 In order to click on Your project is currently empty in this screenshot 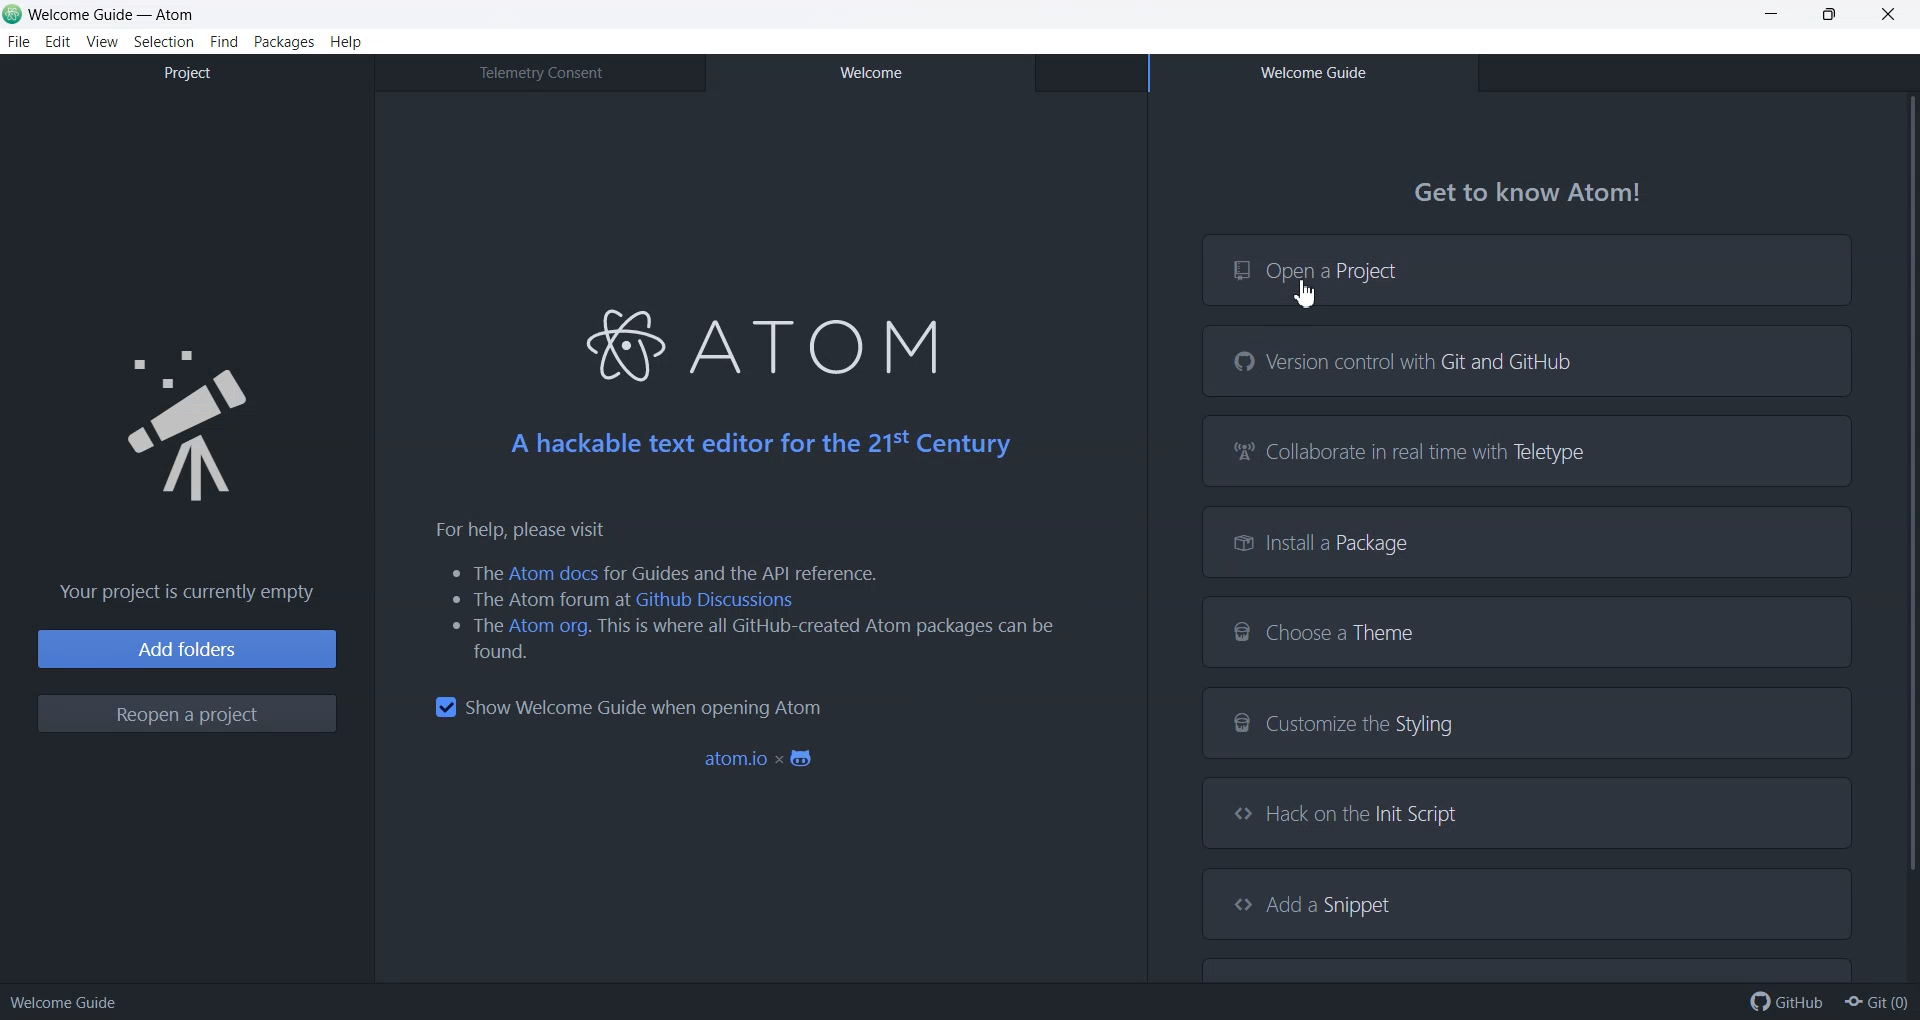, I will do `click(182, 593)`.